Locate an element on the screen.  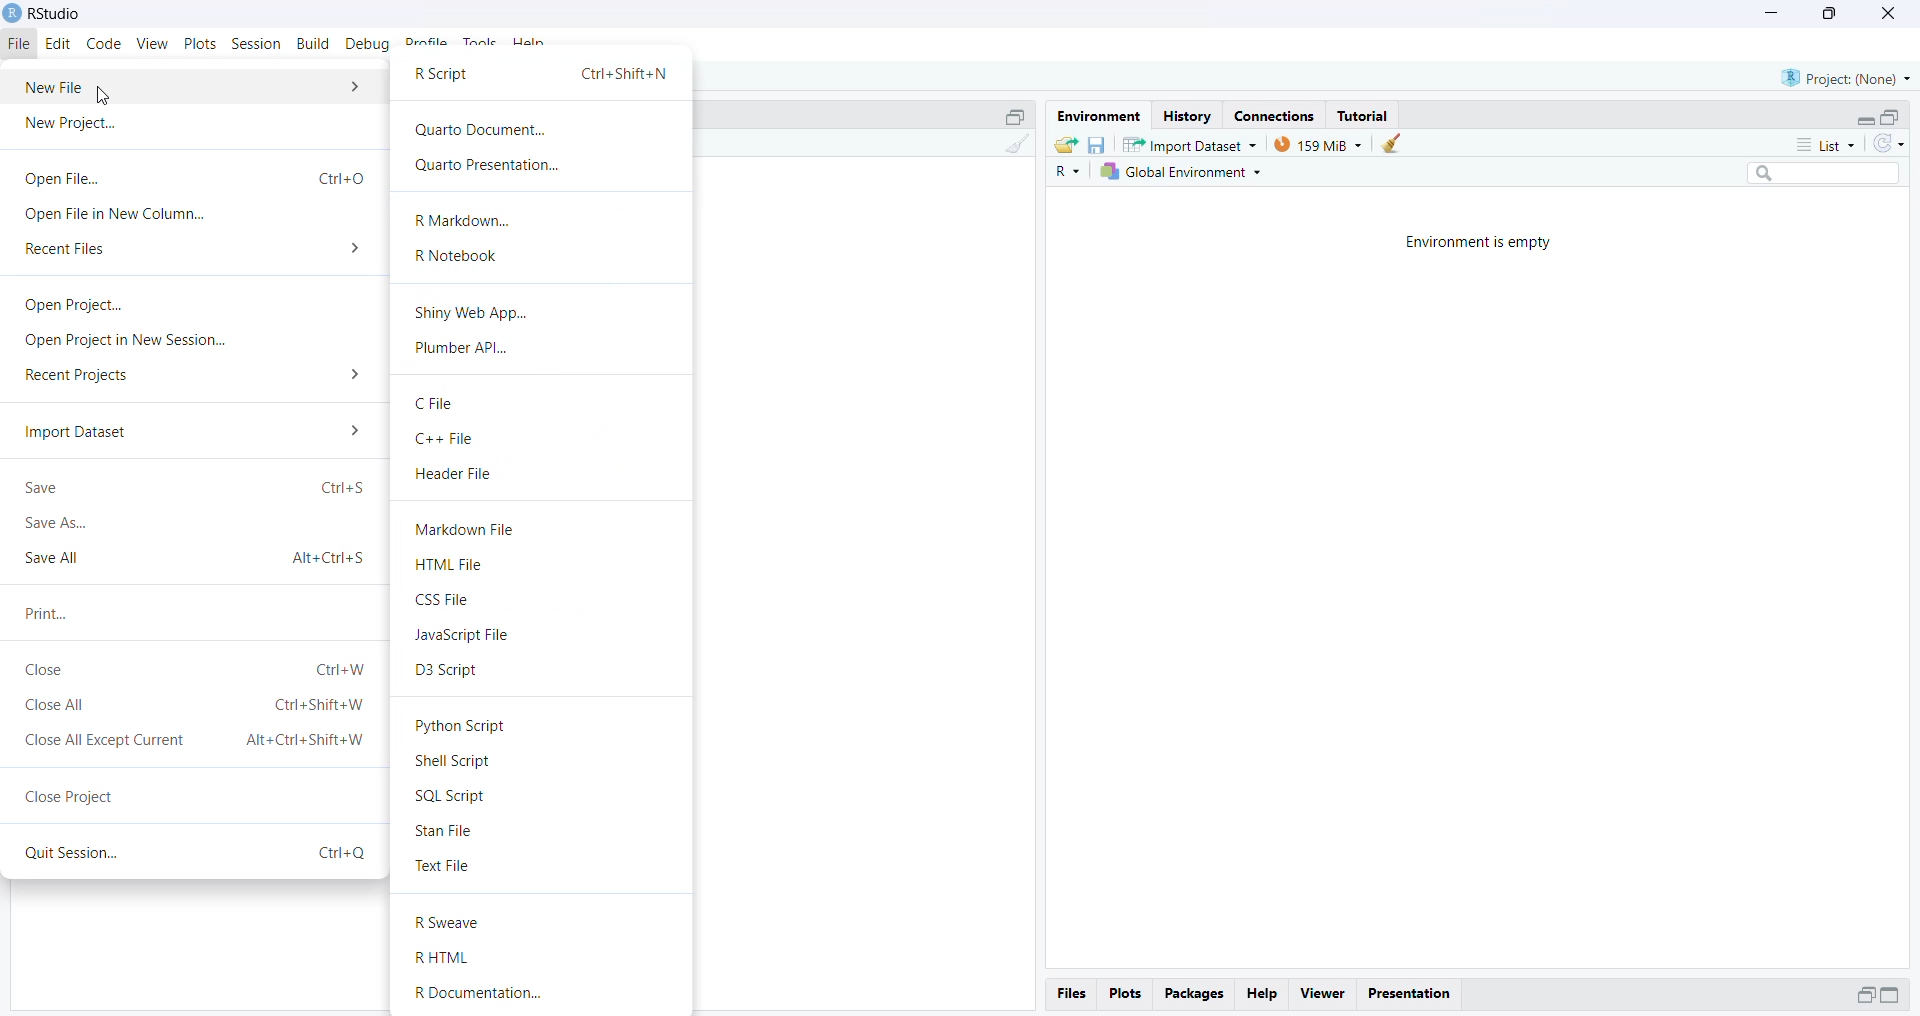
expand is located at coordinates (1865, 120).